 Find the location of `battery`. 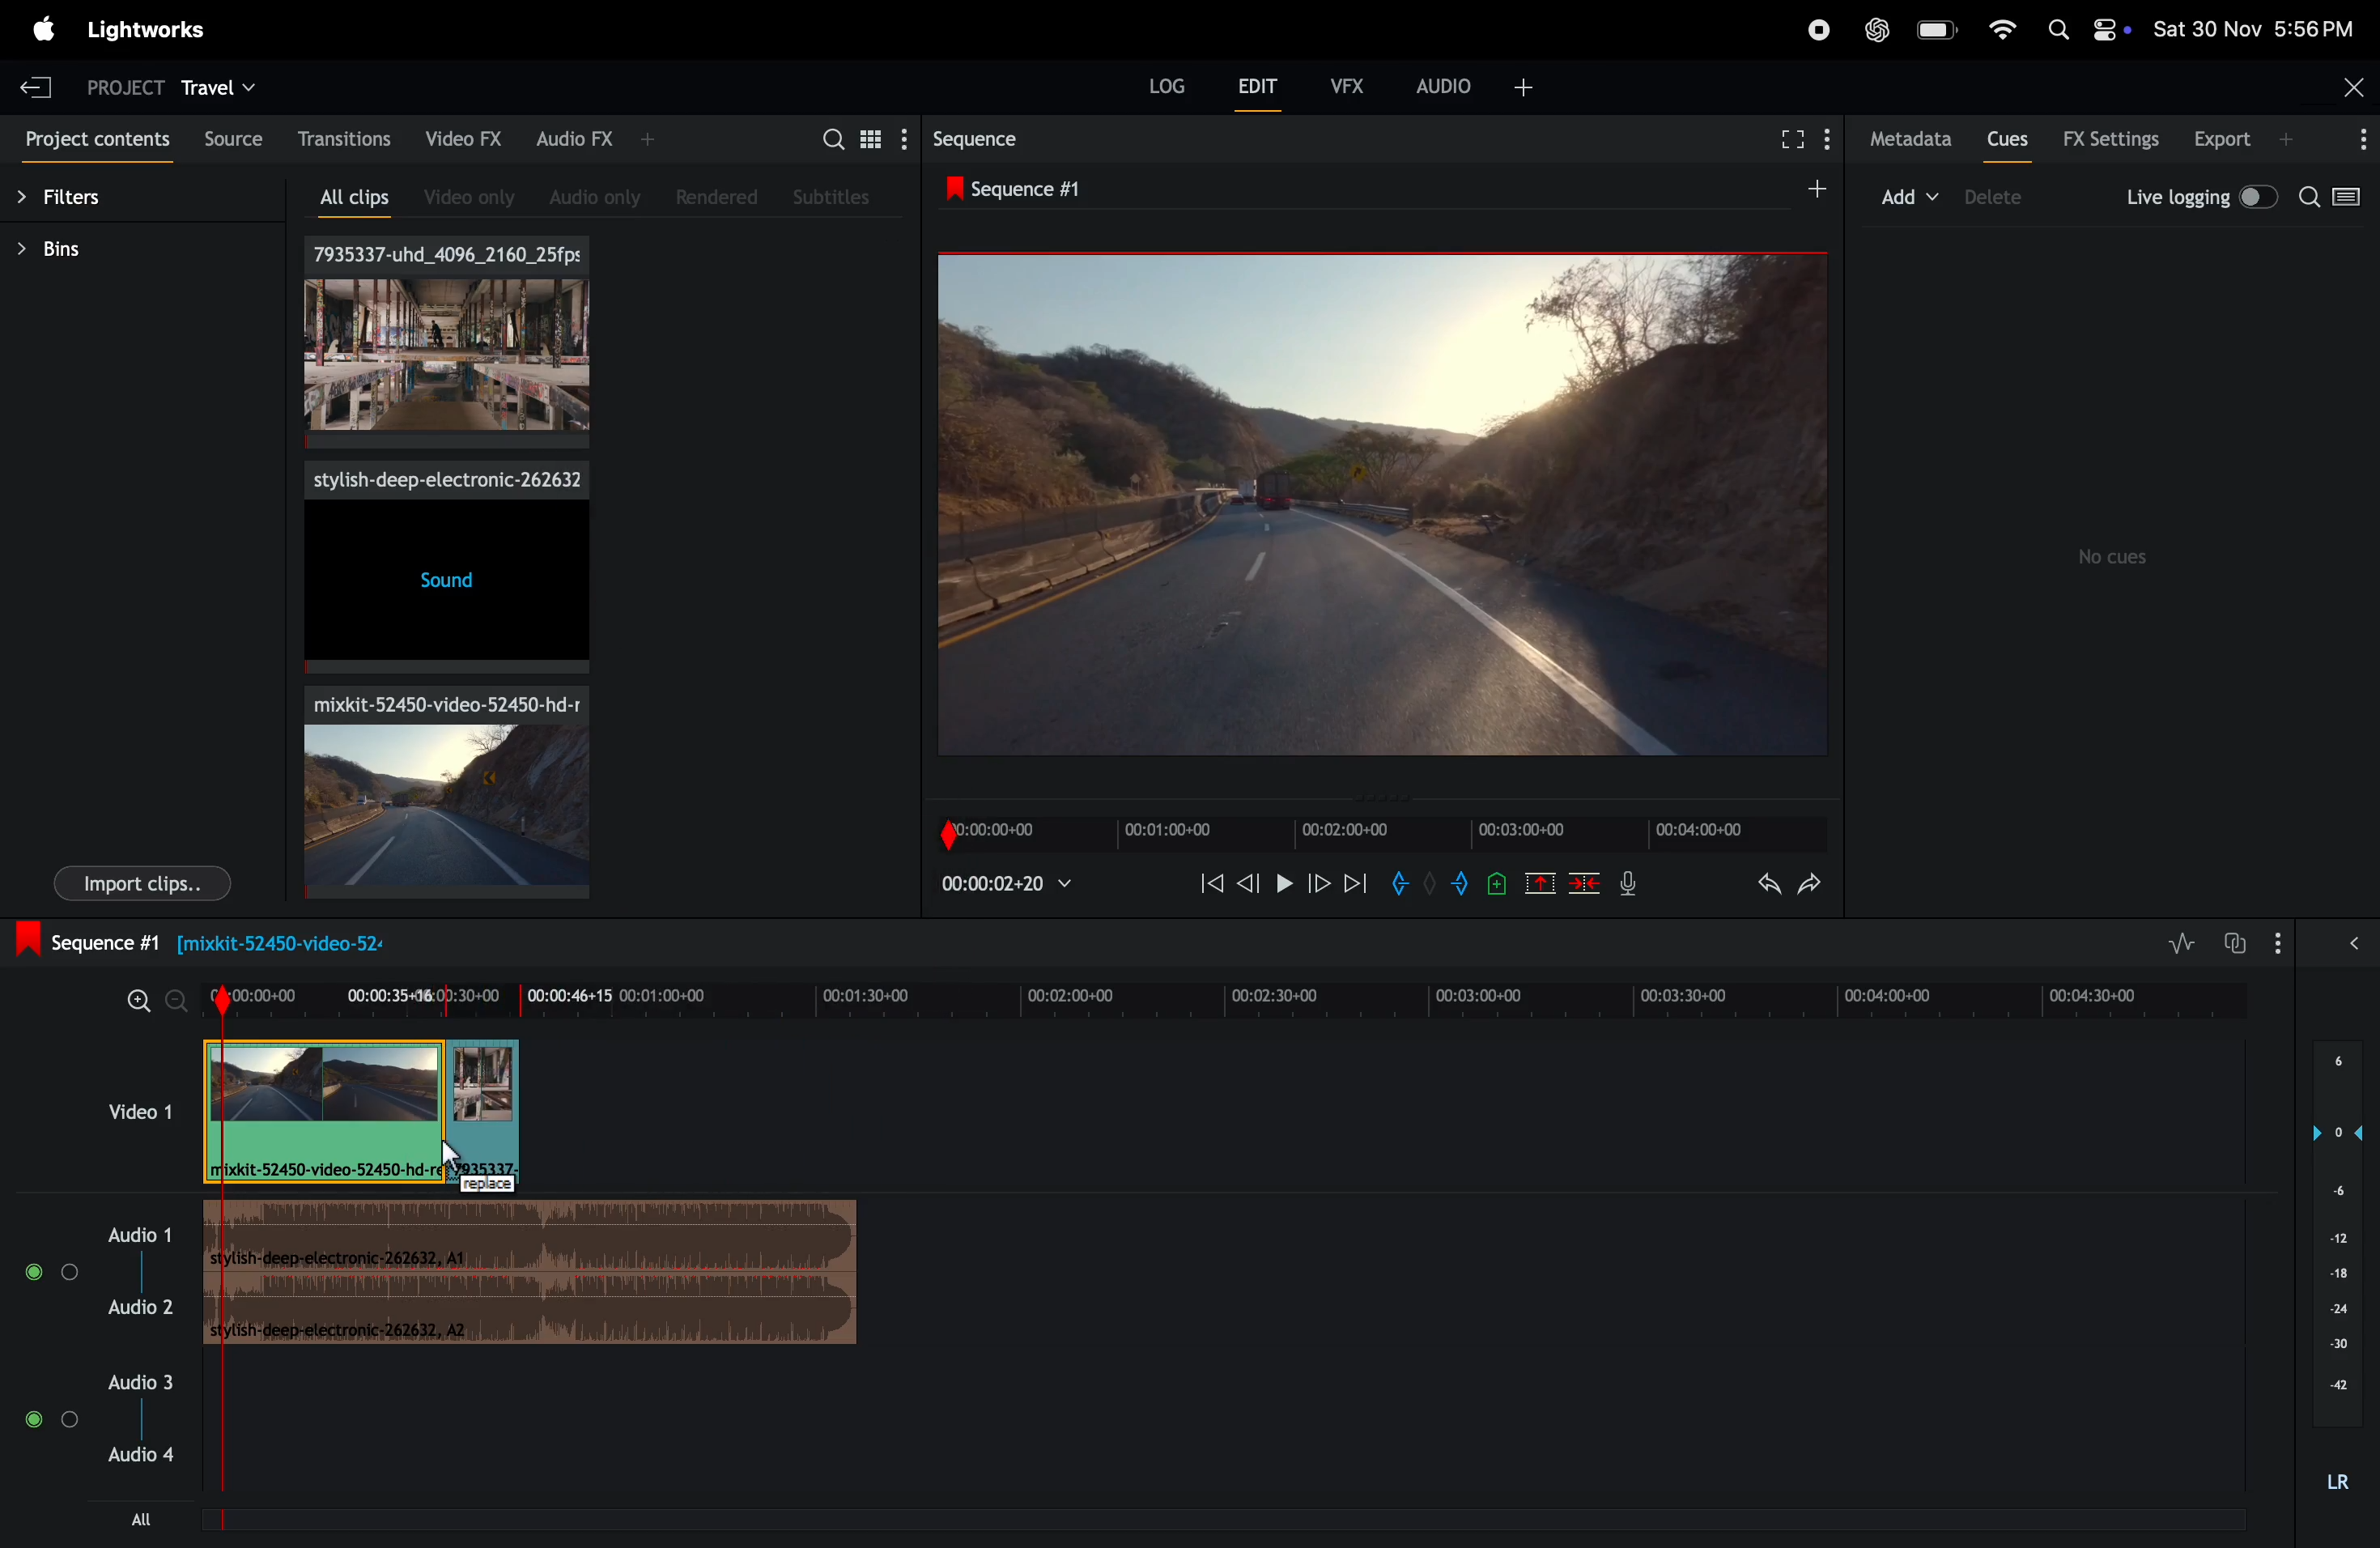

battery is located at coordinates (1939, 32).